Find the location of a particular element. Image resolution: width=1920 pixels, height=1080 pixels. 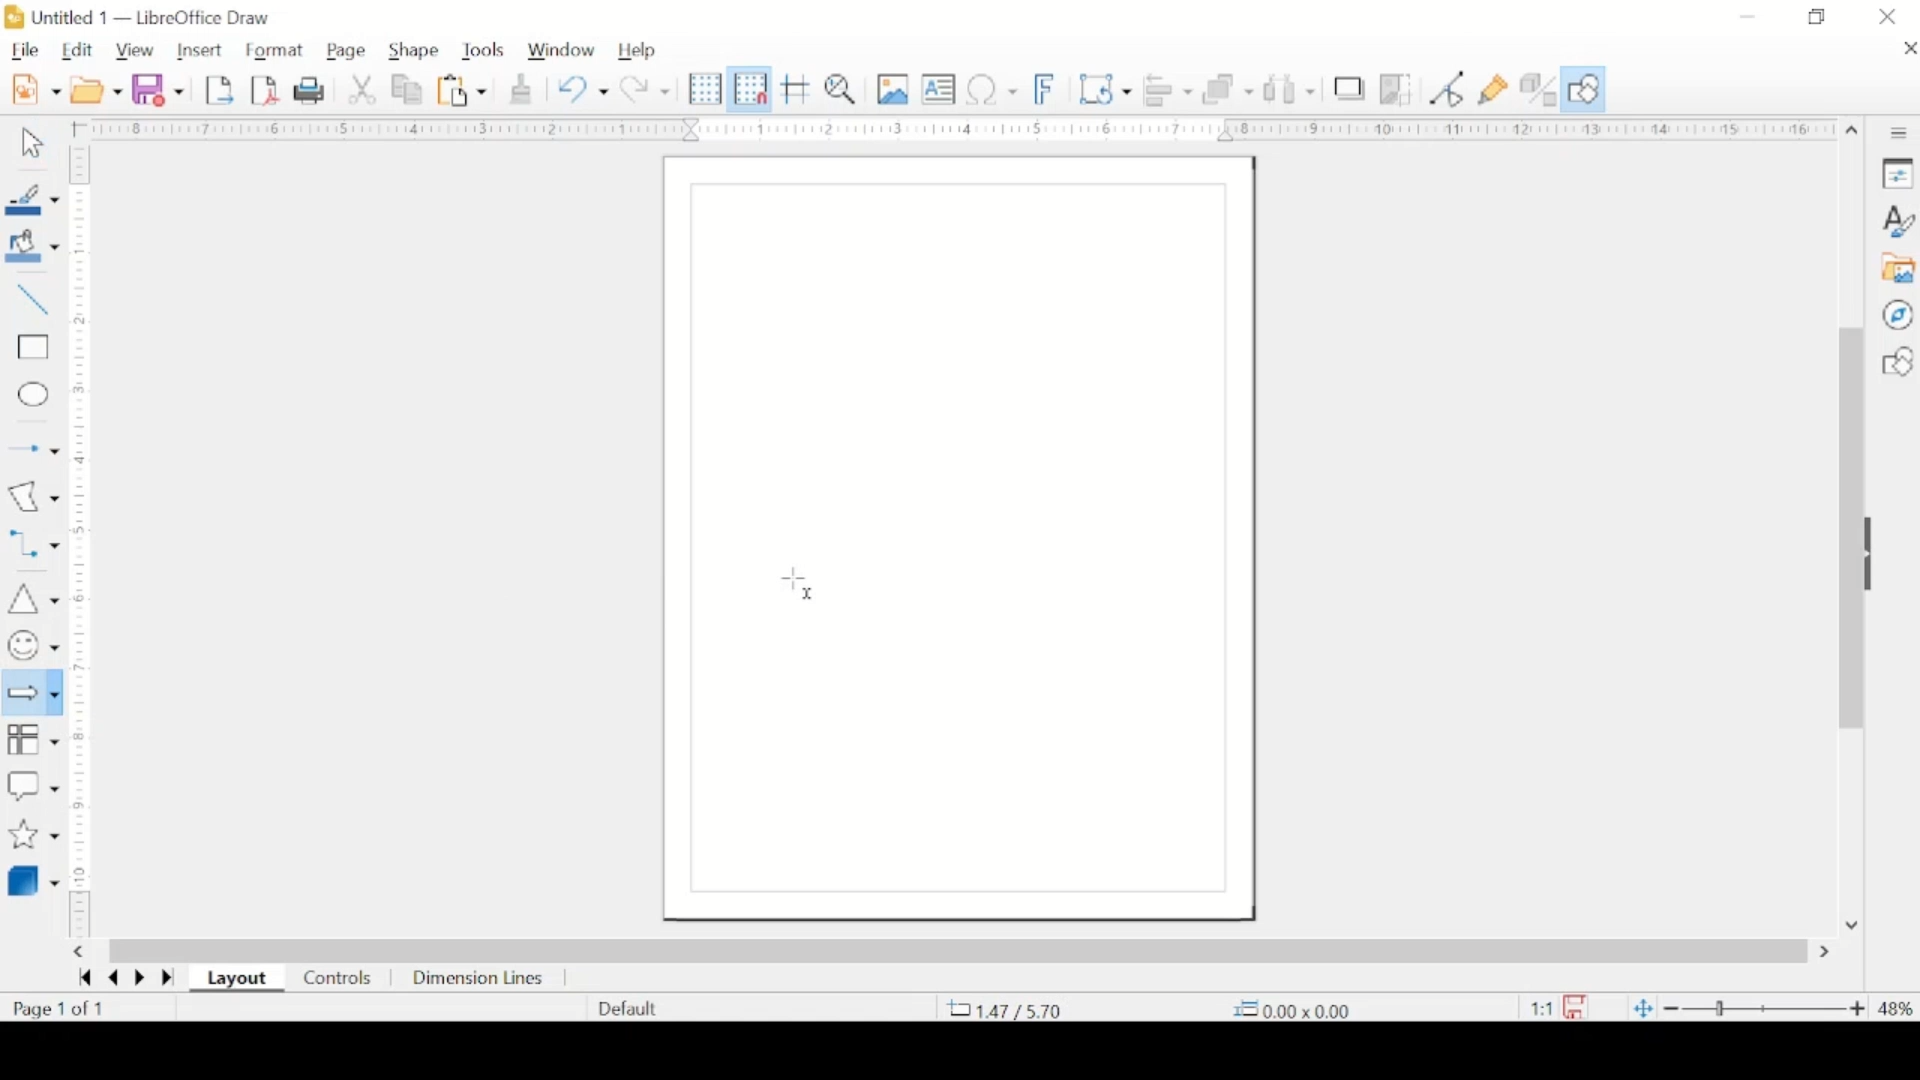

styles is located at coordinates (1897, 220).